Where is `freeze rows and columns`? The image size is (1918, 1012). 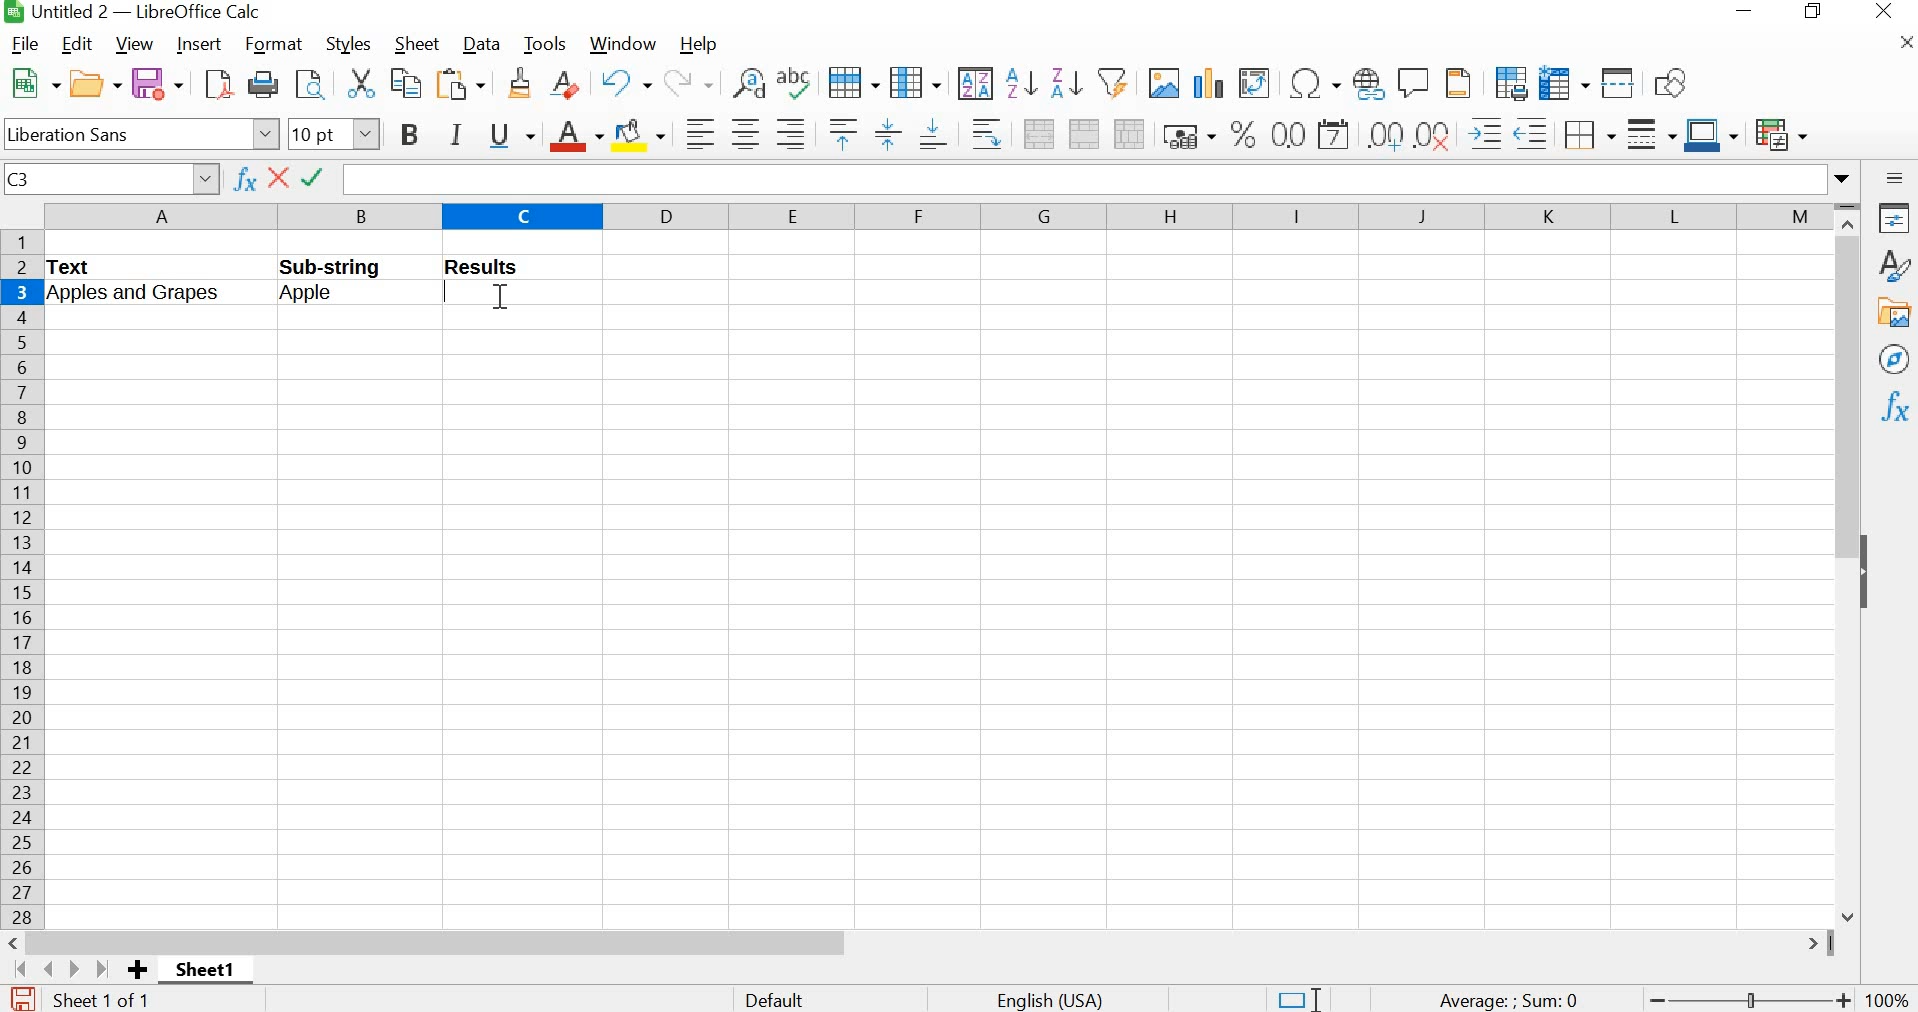 freeze rows and columns is located at coordinates (1563, 81).